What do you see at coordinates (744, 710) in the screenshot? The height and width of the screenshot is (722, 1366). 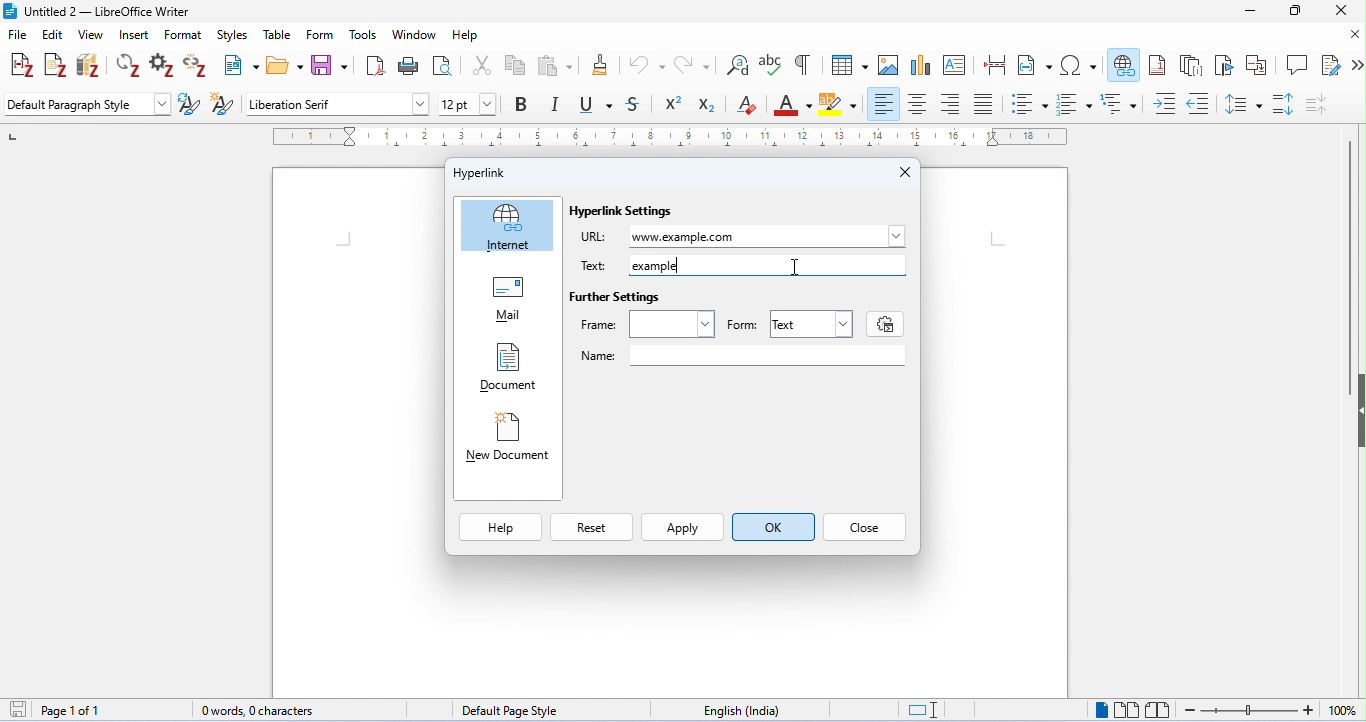 I see `language` at bounding box center [744, 710].